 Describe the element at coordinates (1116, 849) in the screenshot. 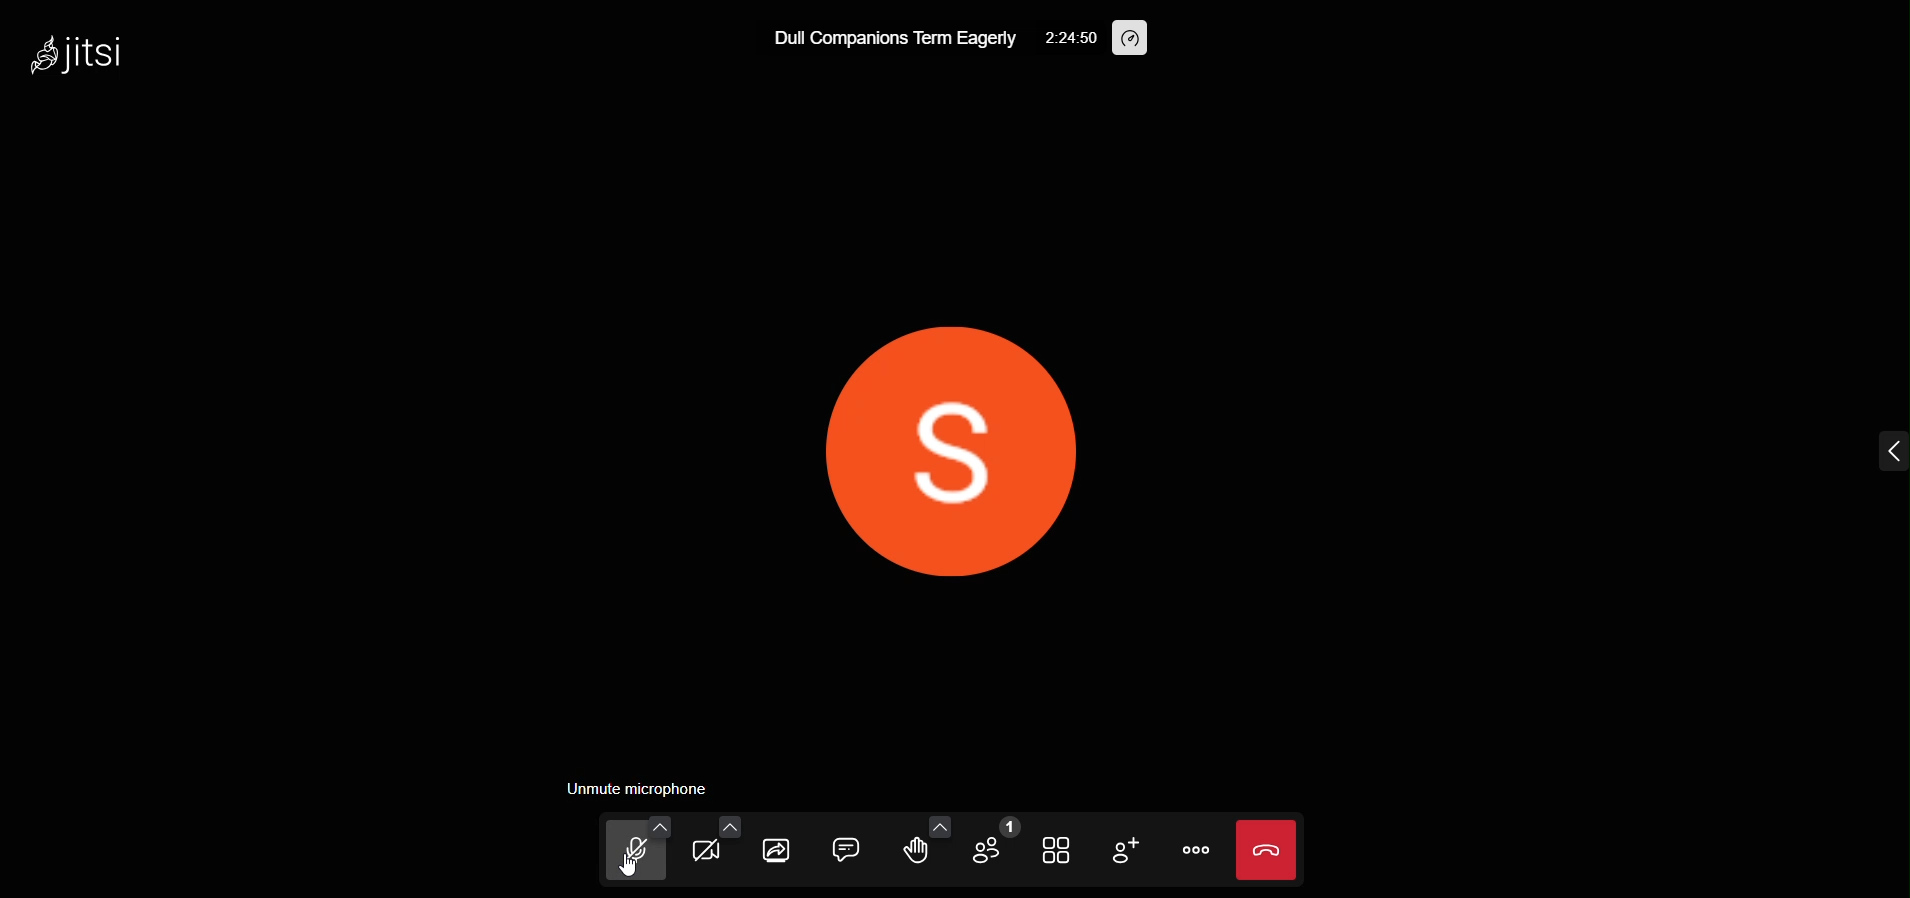

I see `invite people` at that location.